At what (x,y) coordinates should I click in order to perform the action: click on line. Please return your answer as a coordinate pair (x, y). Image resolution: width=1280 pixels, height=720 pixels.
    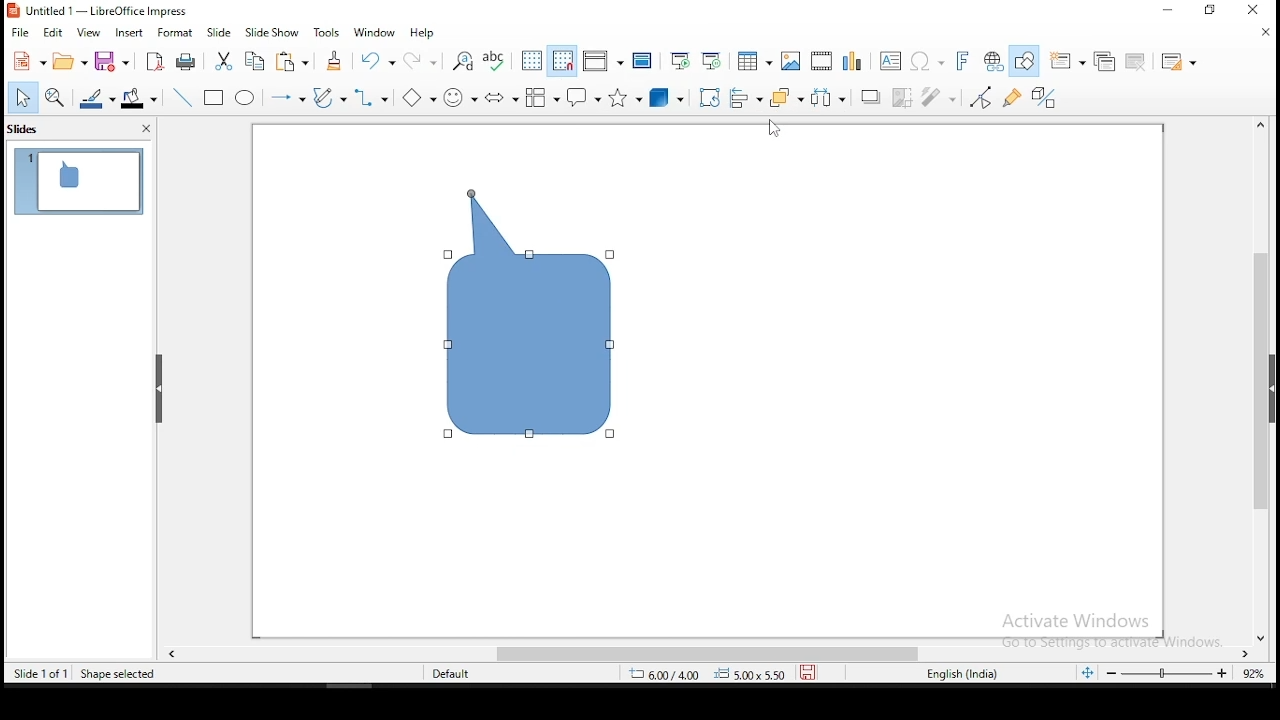
    Looking at the image, I should click on (183, 98).